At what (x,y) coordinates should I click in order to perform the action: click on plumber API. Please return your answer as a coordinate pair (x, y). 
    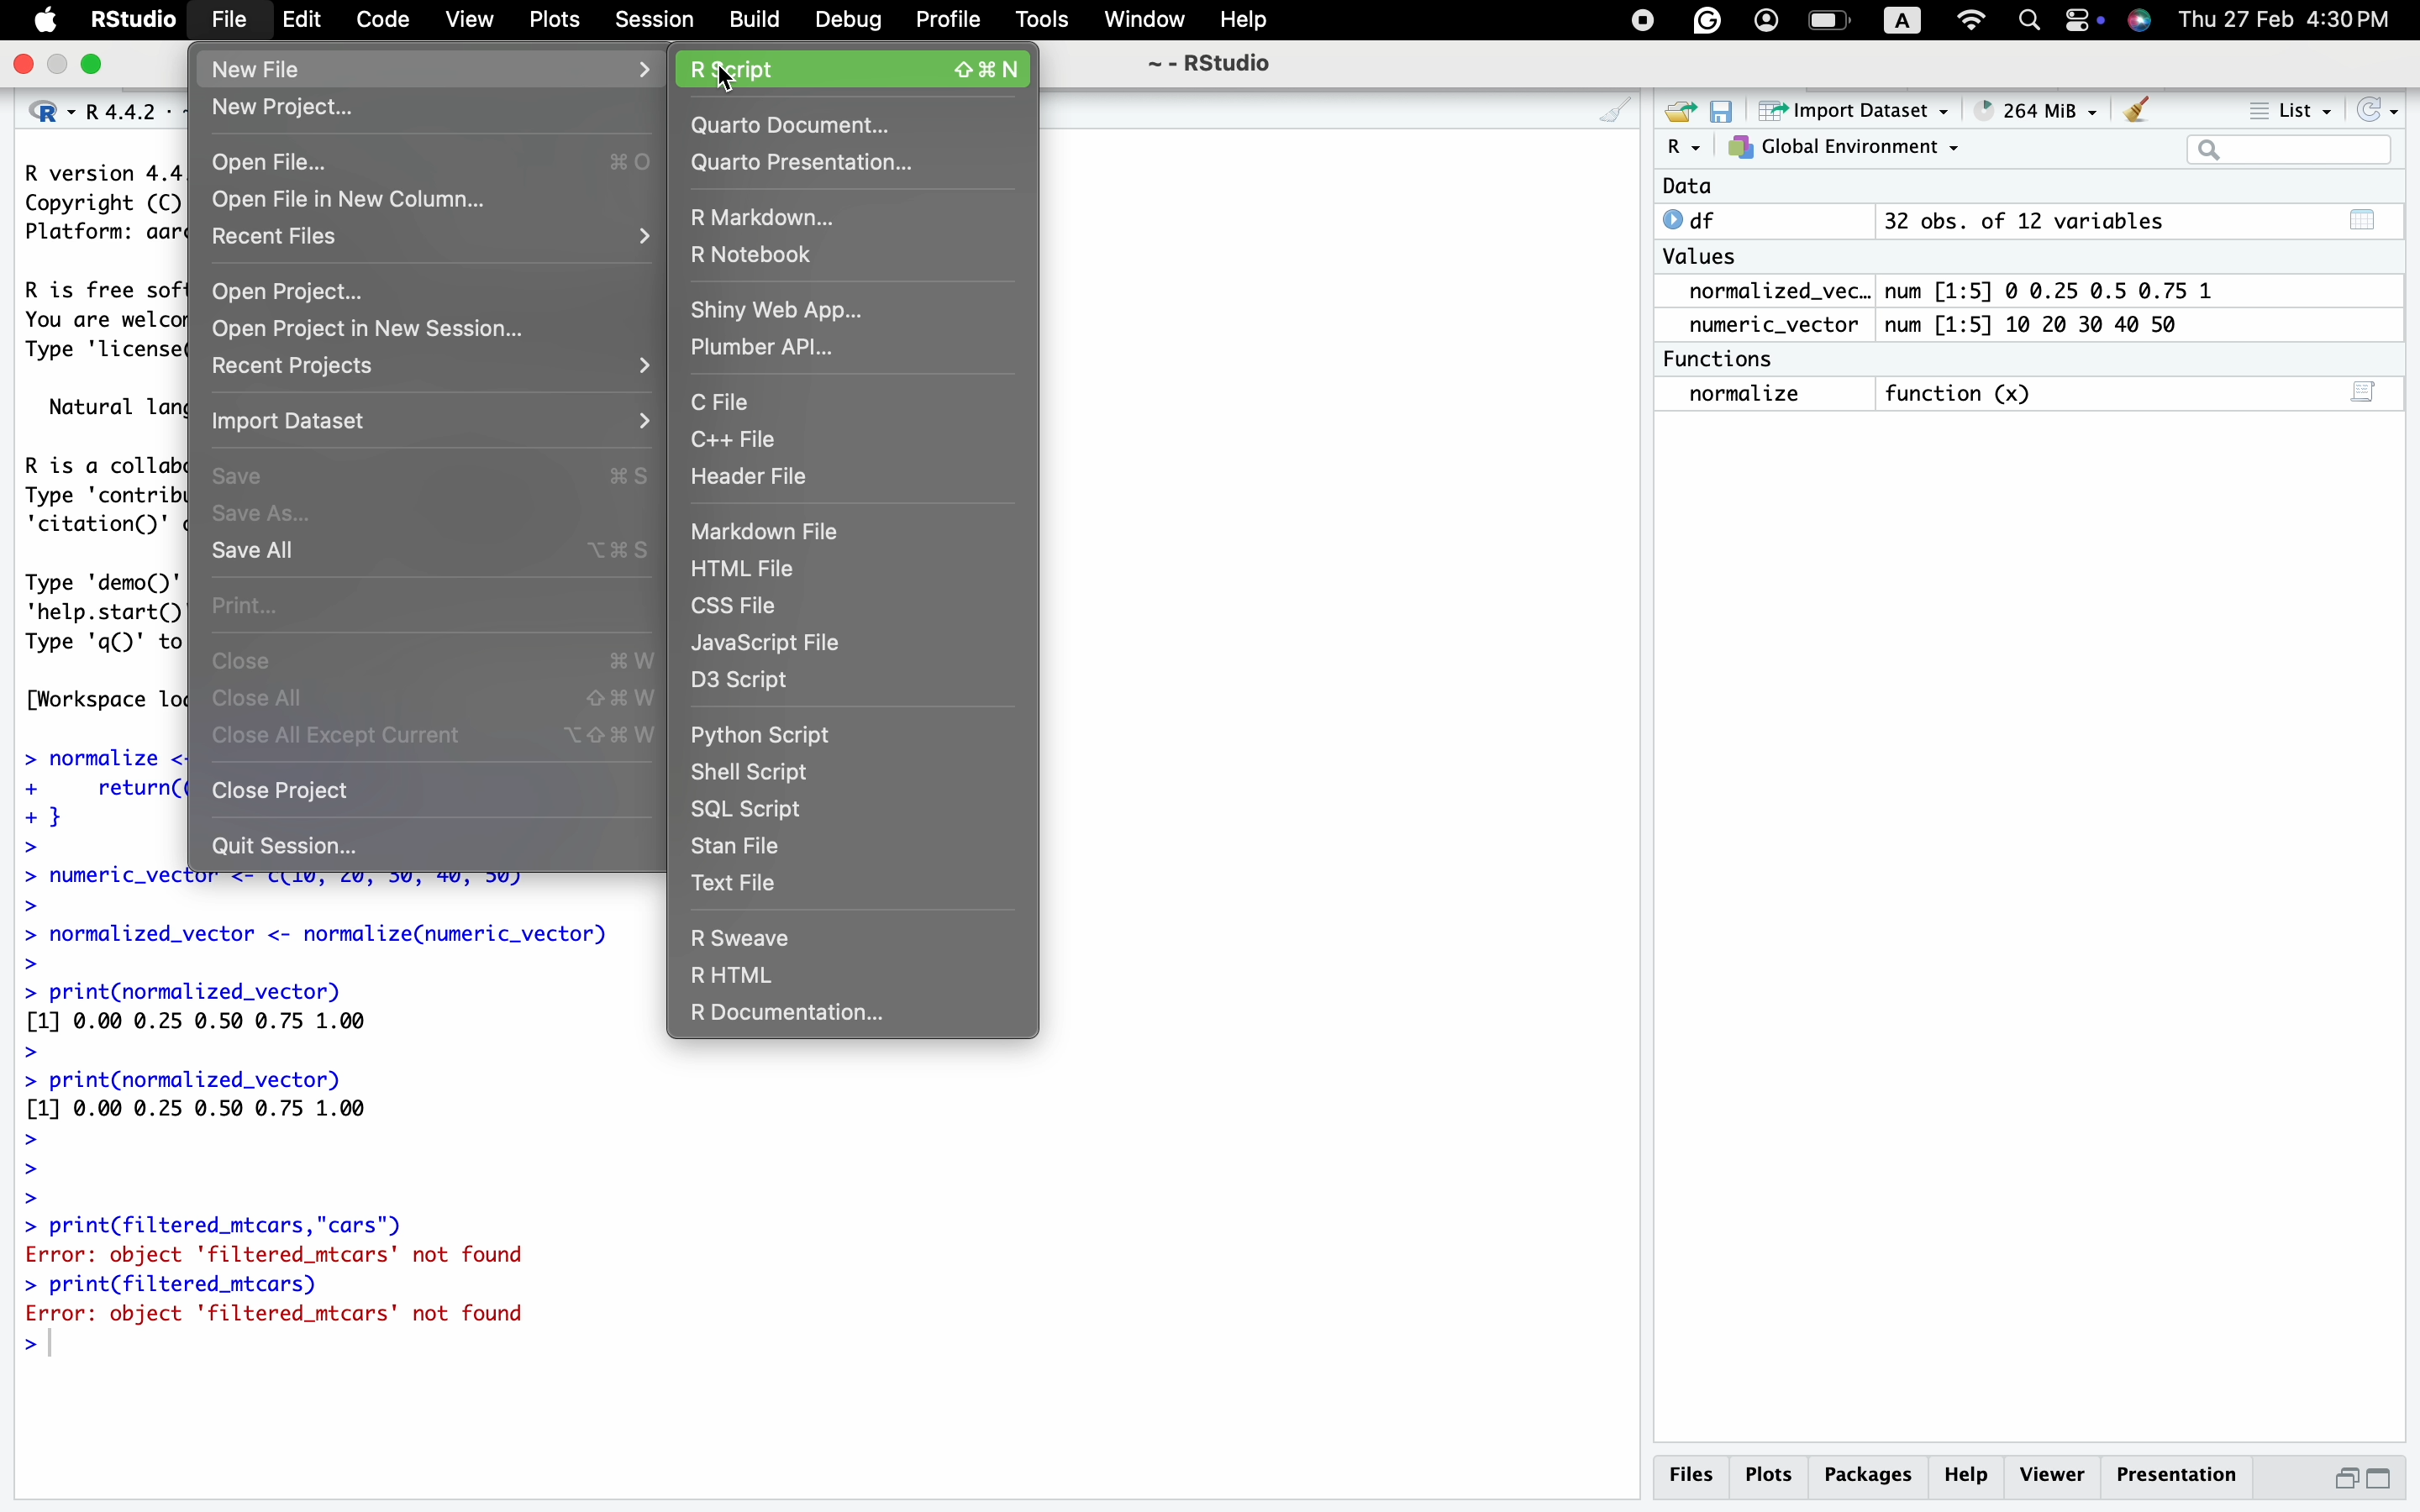
    Looking at the image, I should click on (849, 353).